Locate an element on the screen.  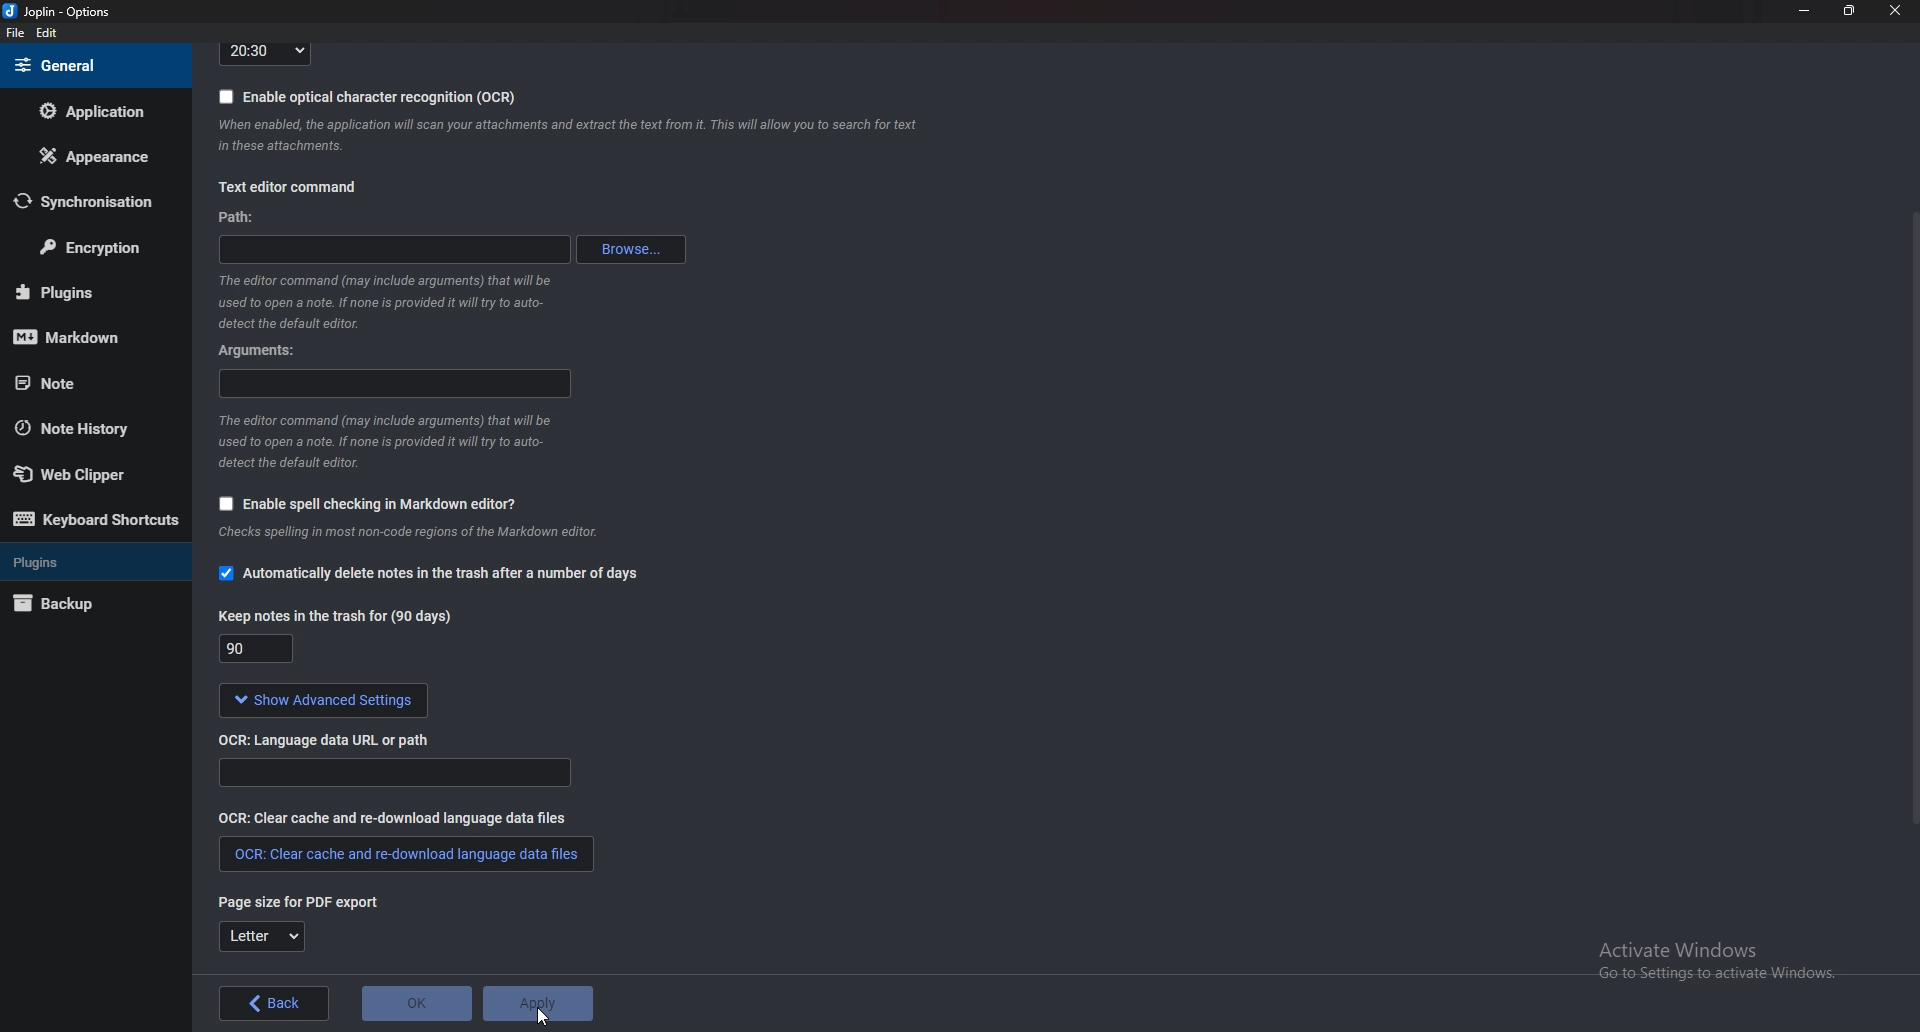
Scroll bar is located at coordinates (1912, 515).